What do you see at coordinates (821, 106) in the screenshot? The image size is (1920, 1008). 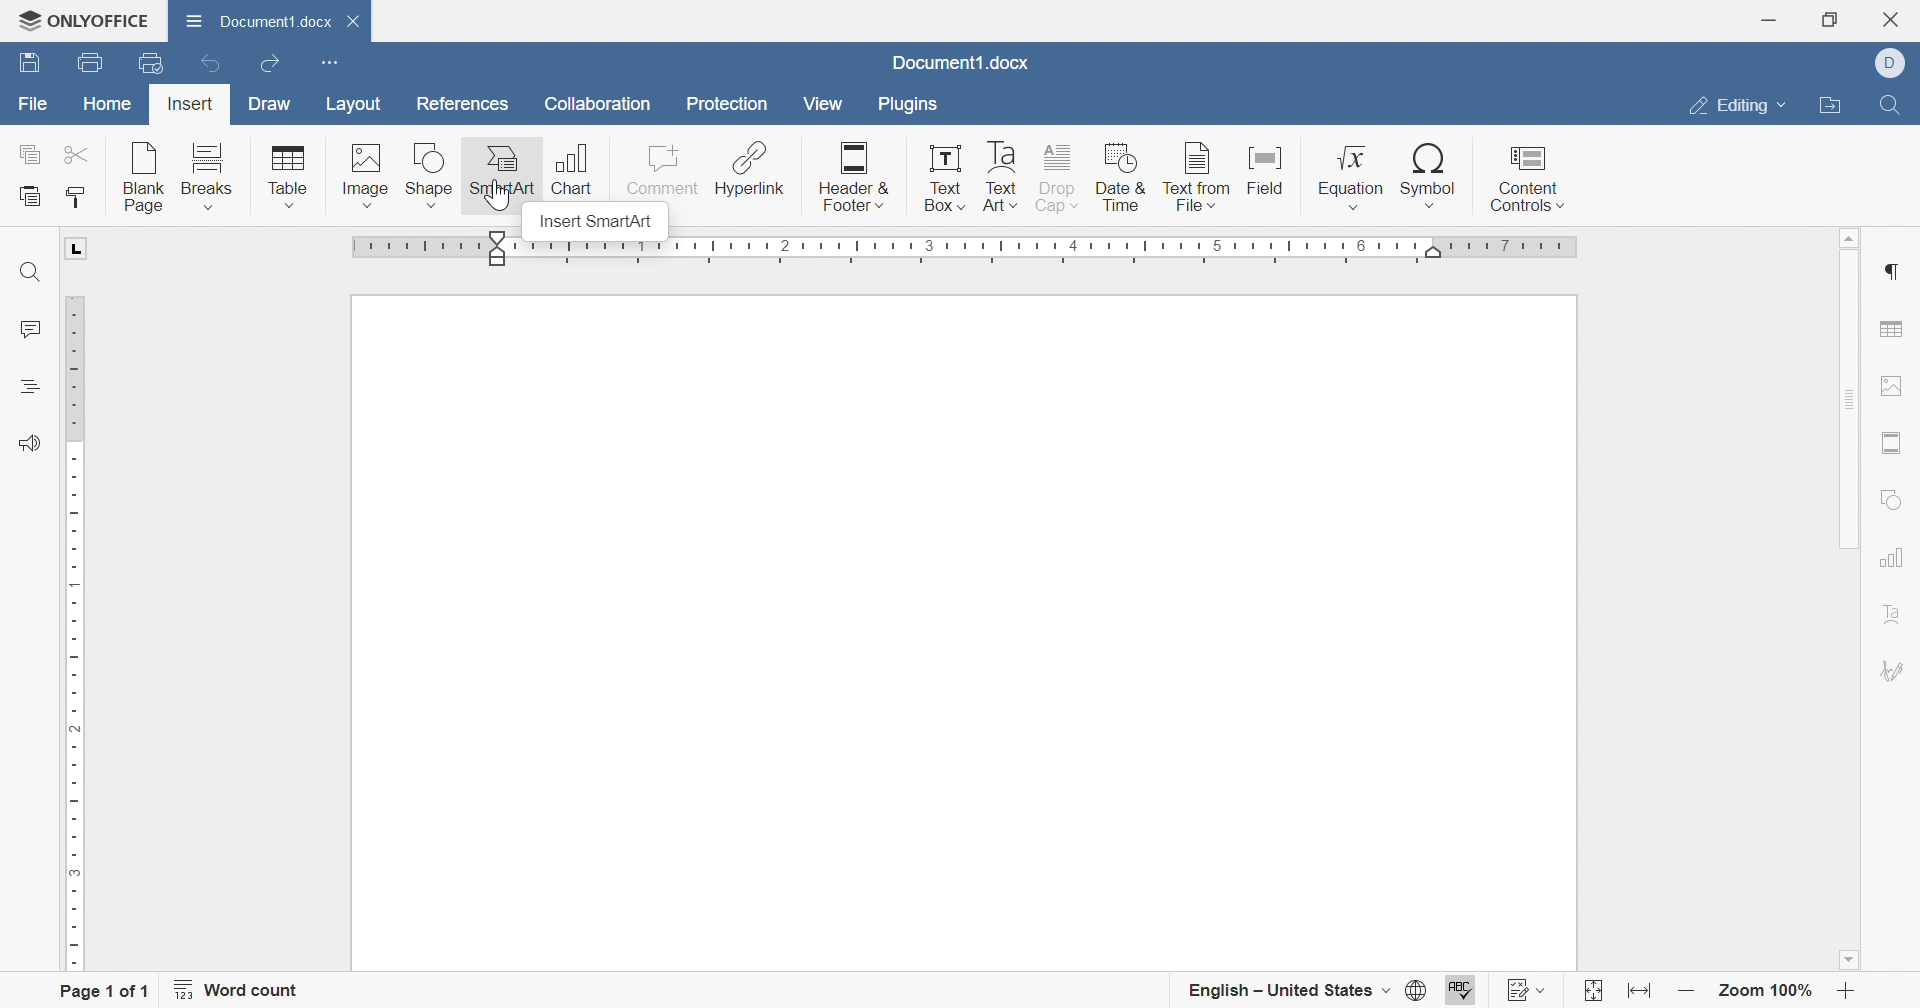 I see `View` at bounding box center [821, 106].